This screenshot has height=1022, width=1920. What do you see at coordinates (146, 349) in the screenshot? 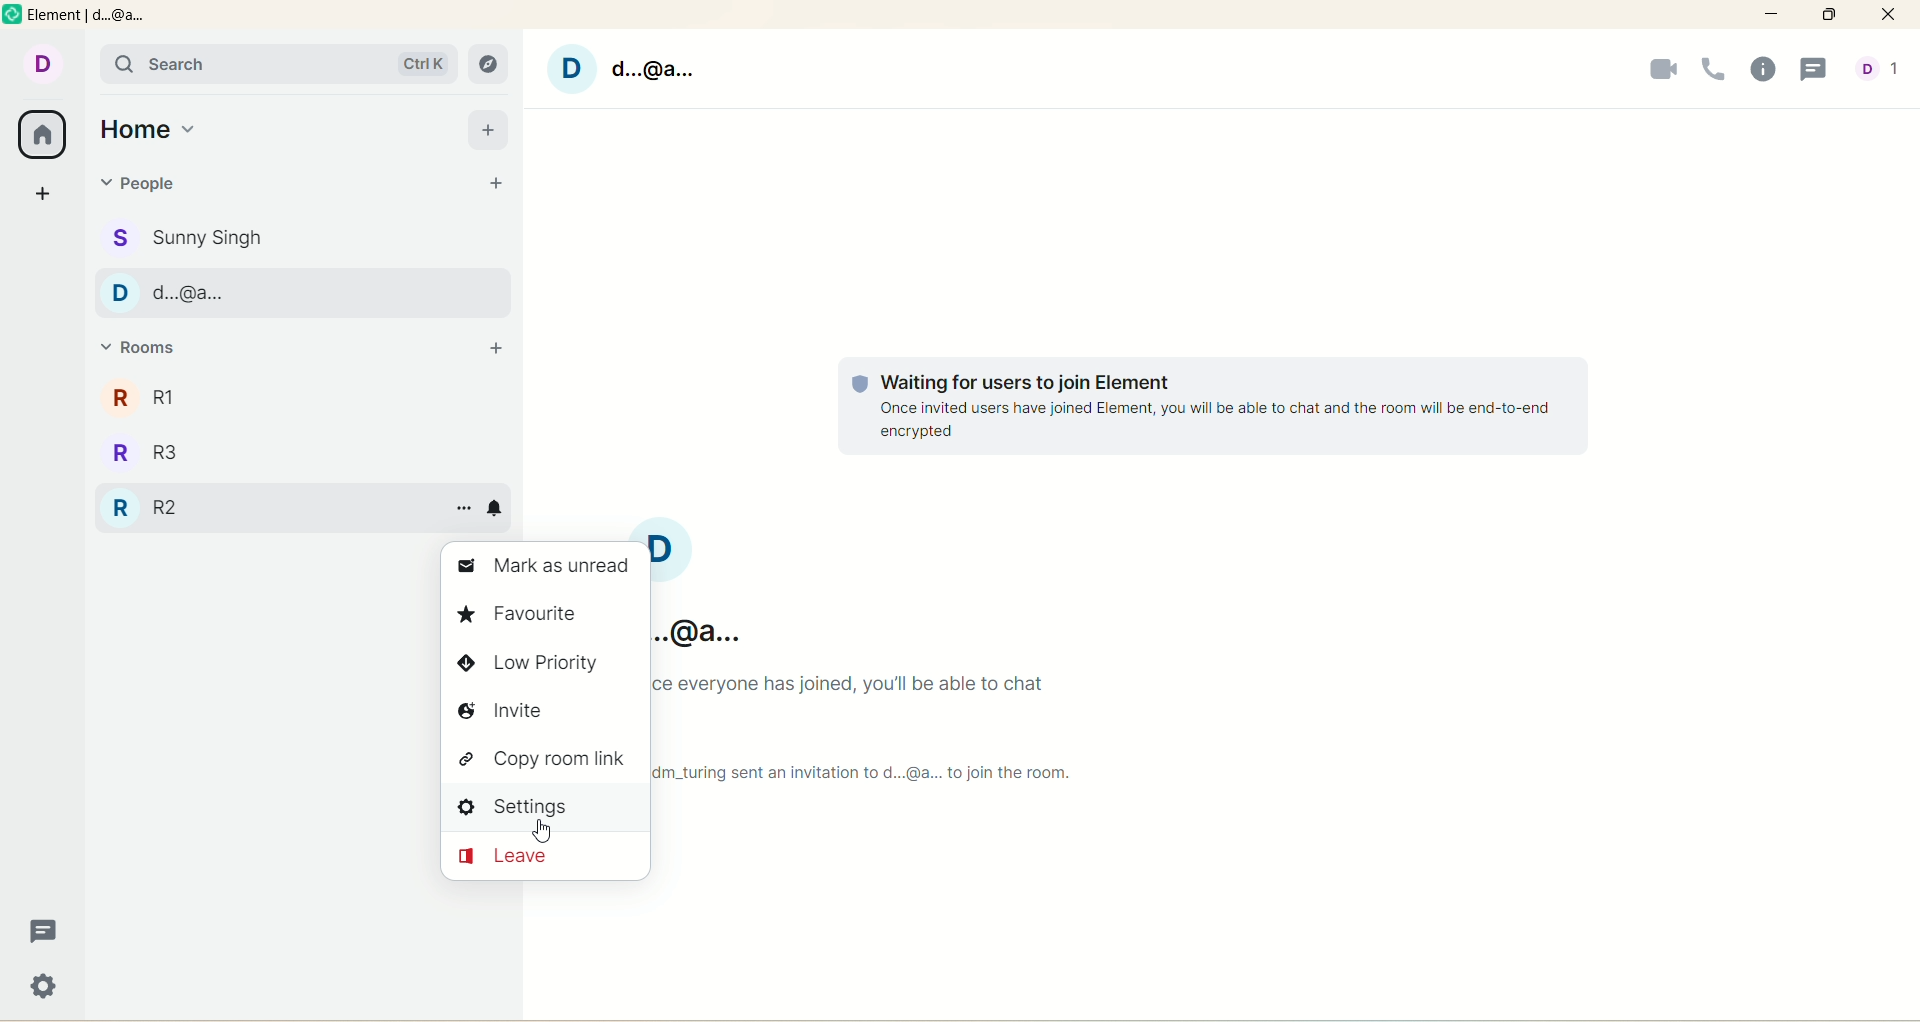
I see `rooms` at bounding box center [146, 349].